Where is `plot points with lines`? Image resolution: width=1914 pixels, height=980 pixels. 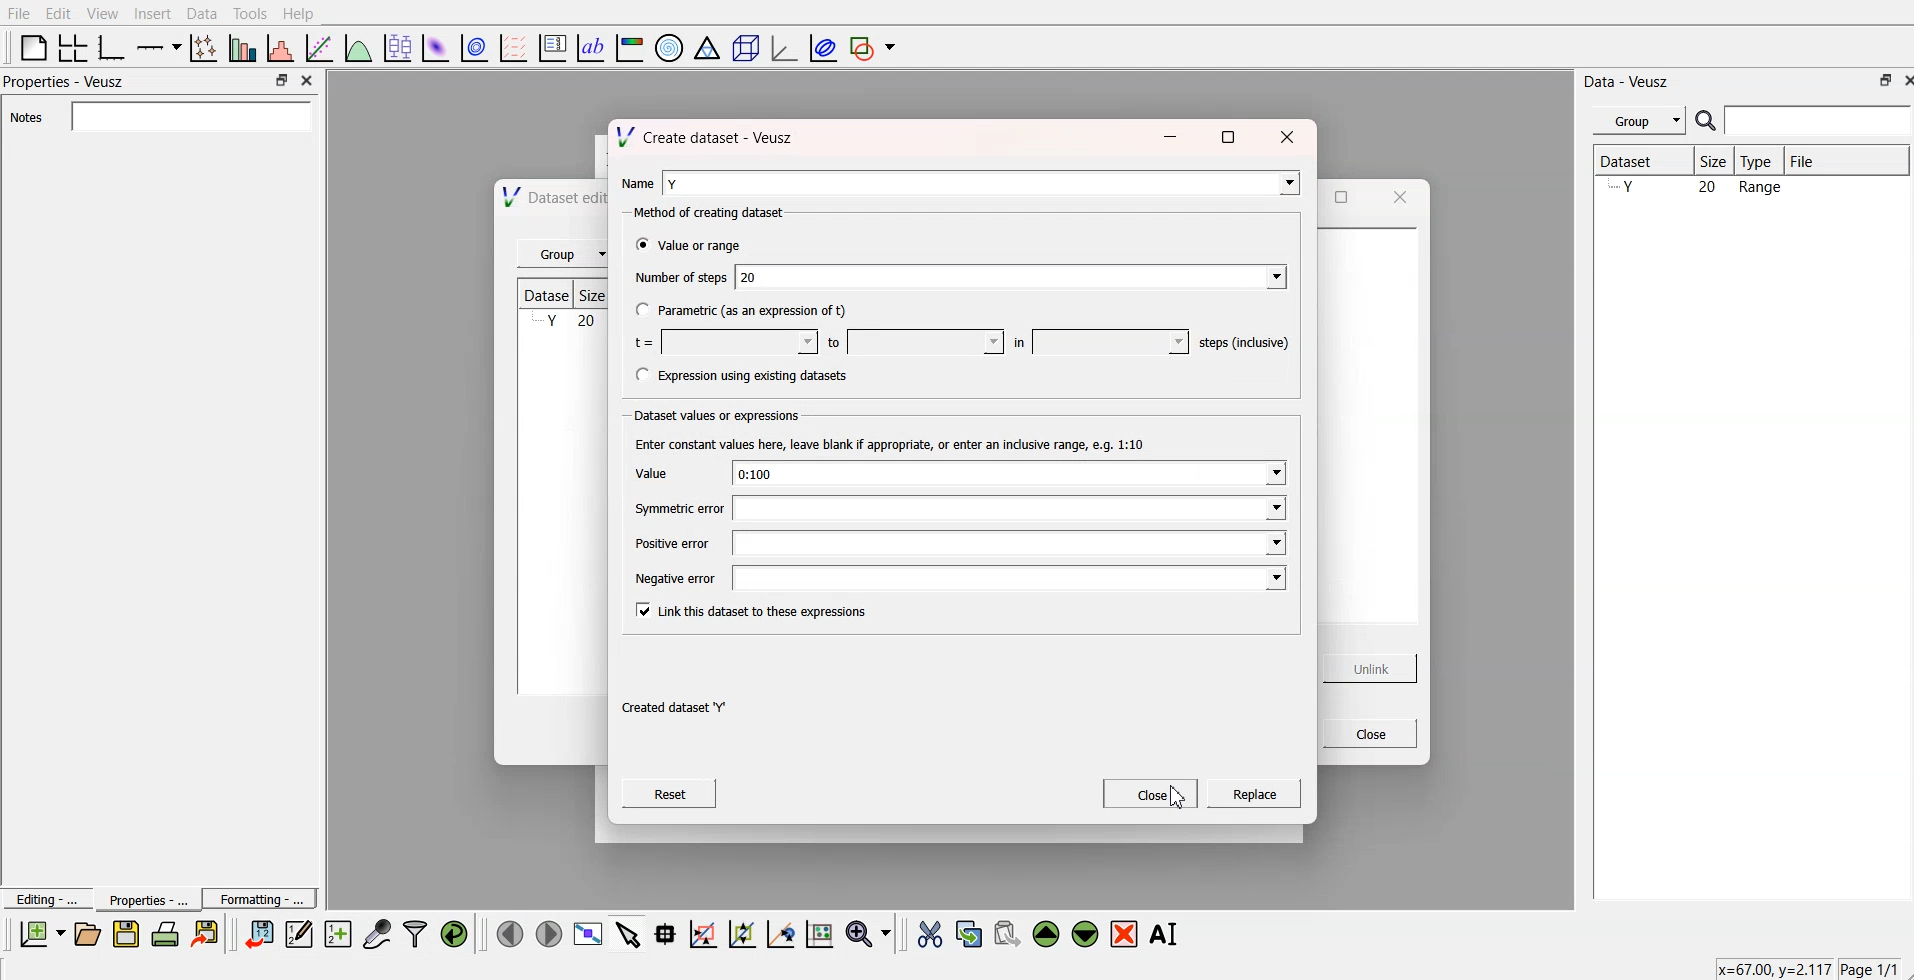 plot points with lines is located at coordinates (205, 48).